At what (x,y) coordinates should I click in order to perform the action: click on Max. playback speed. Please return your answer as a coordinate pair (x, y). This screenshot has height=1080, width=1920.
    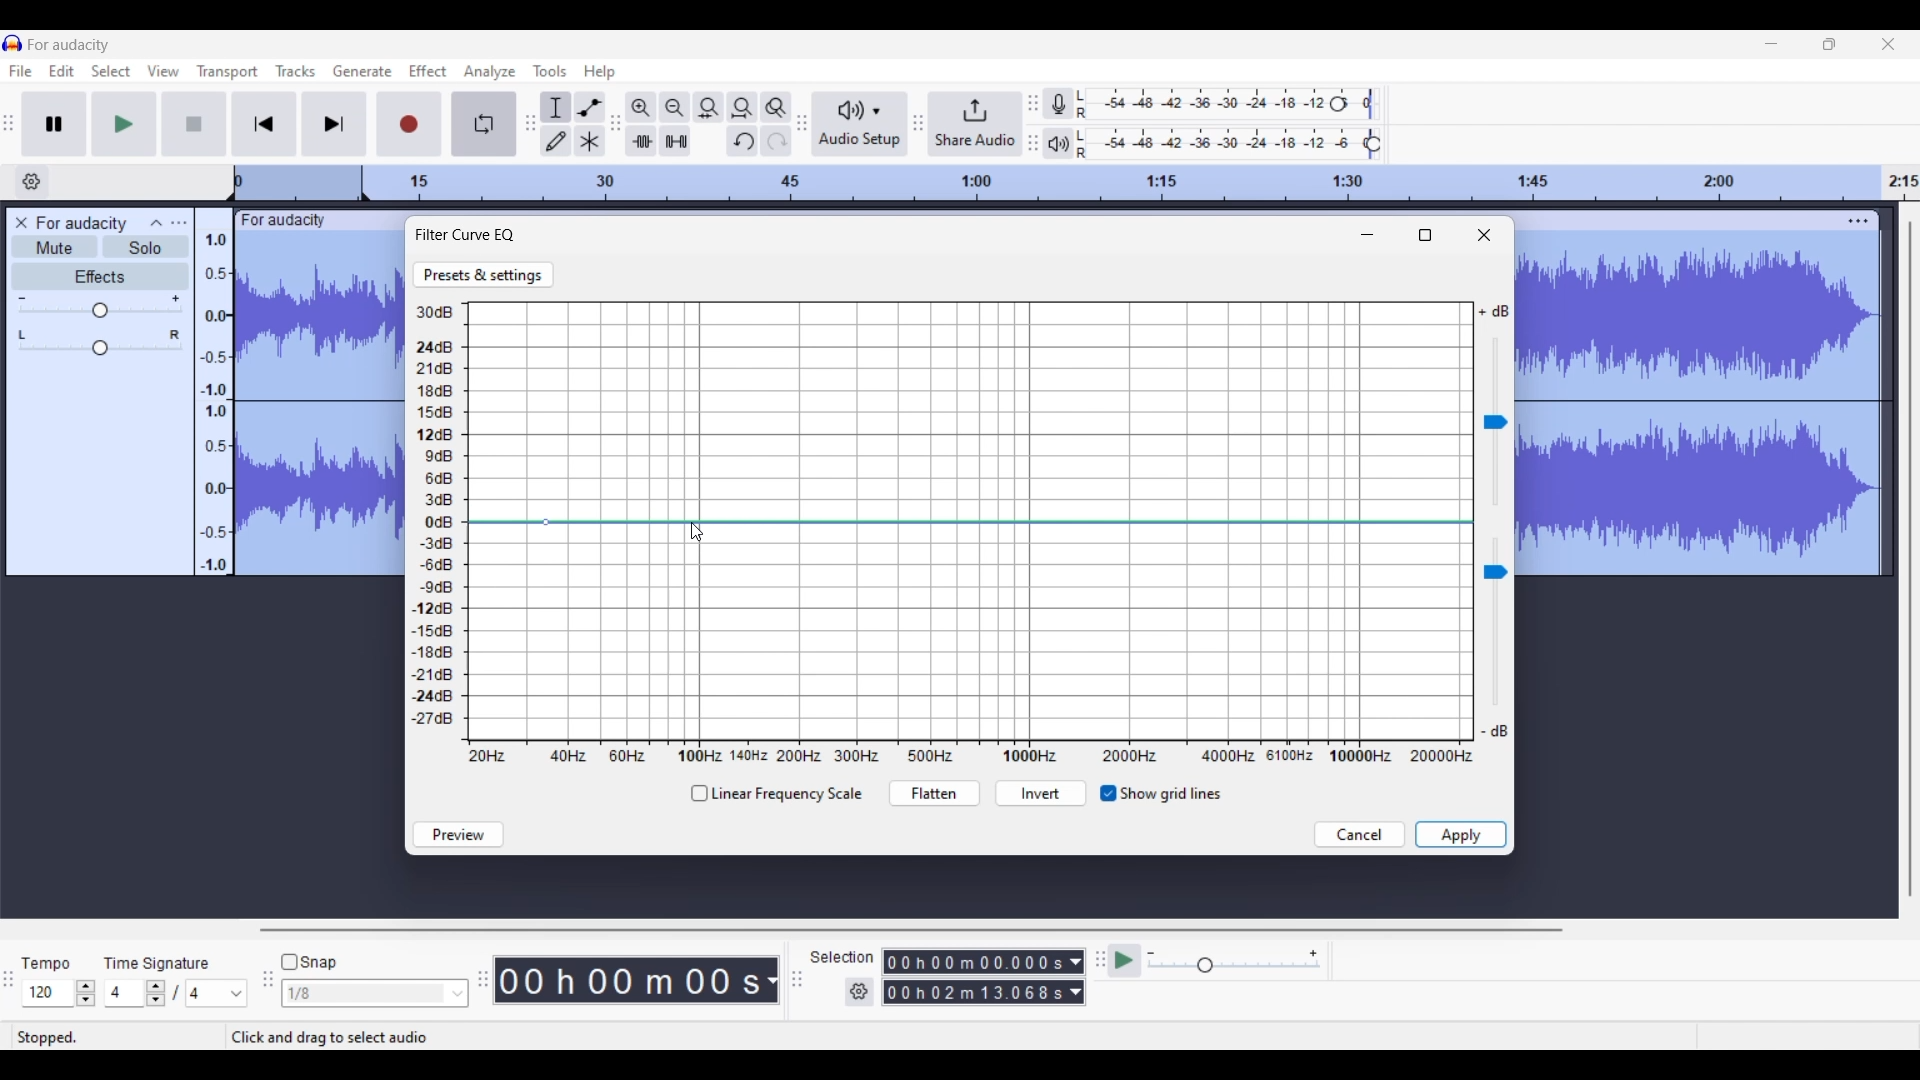
    Looking at the image, I should click on (1313, 954).